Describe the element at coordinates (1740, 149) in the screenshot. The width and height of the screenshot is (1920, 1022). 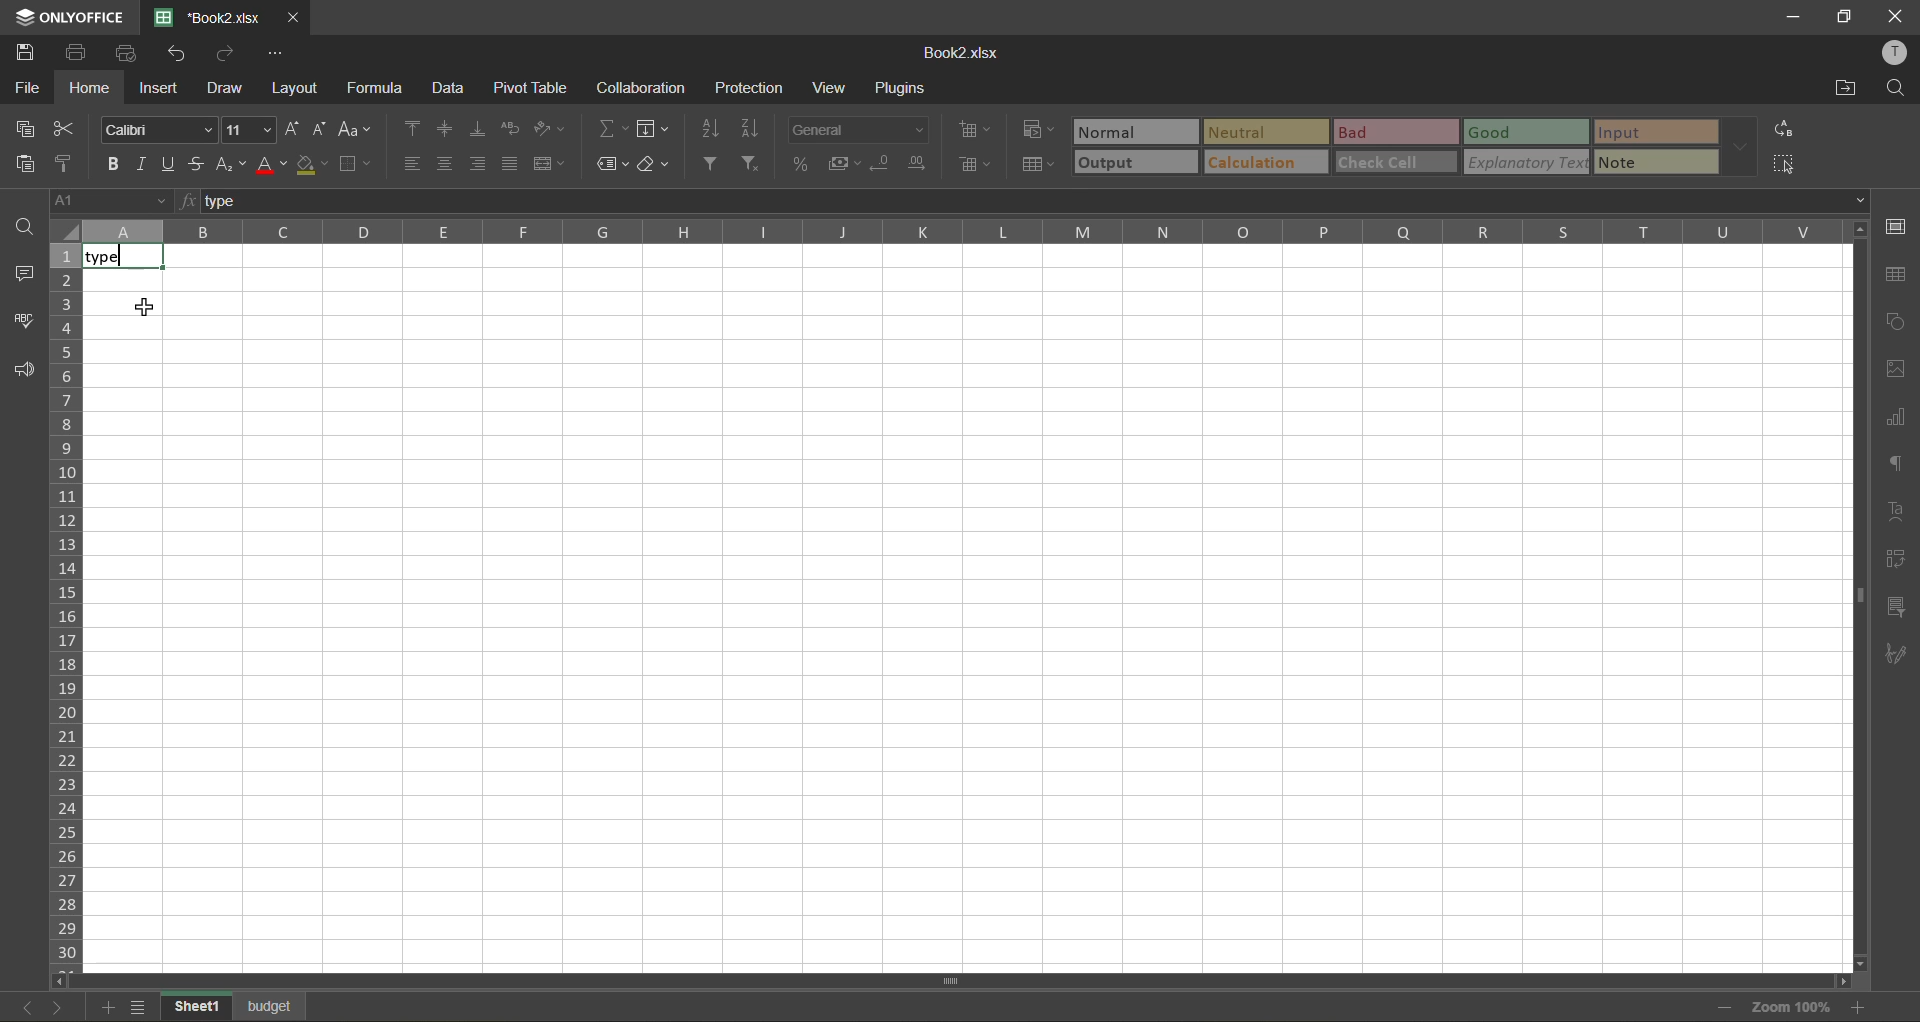
I see `more options` at that location.